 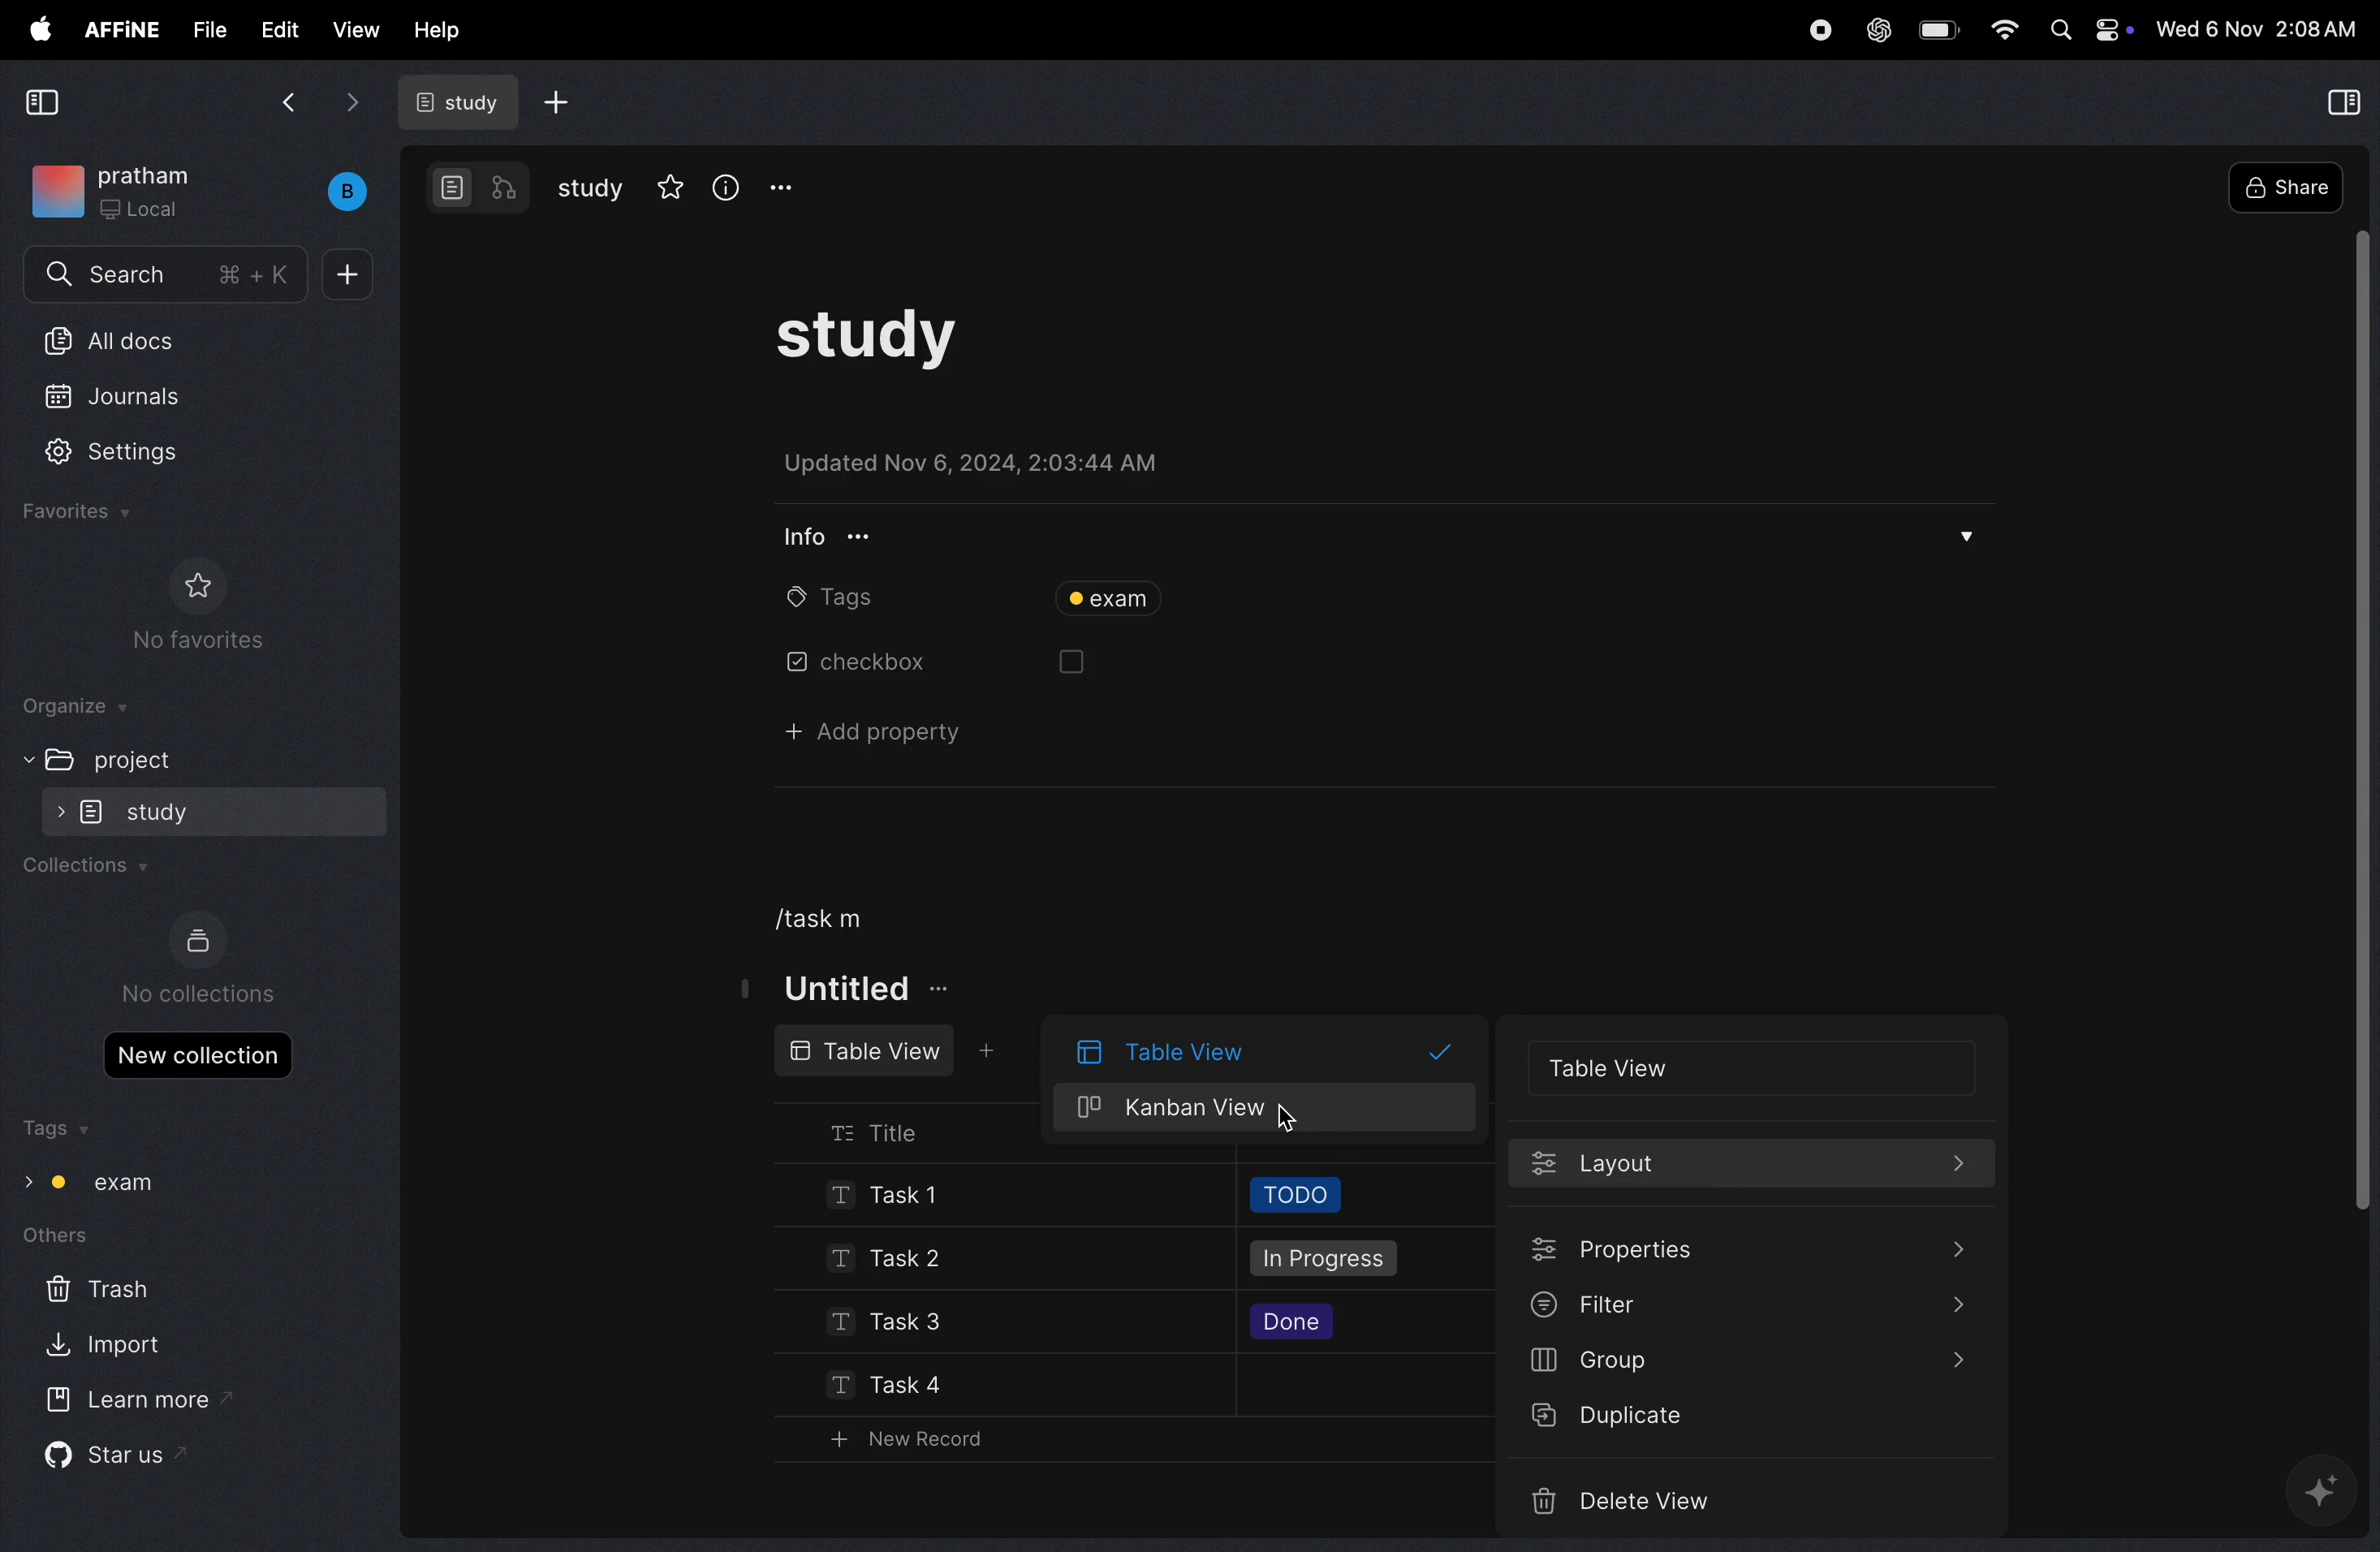 What do you see at coordinates (1934, 29) in the screenshot?
I see `battery` at bounding box center [1934, 29].